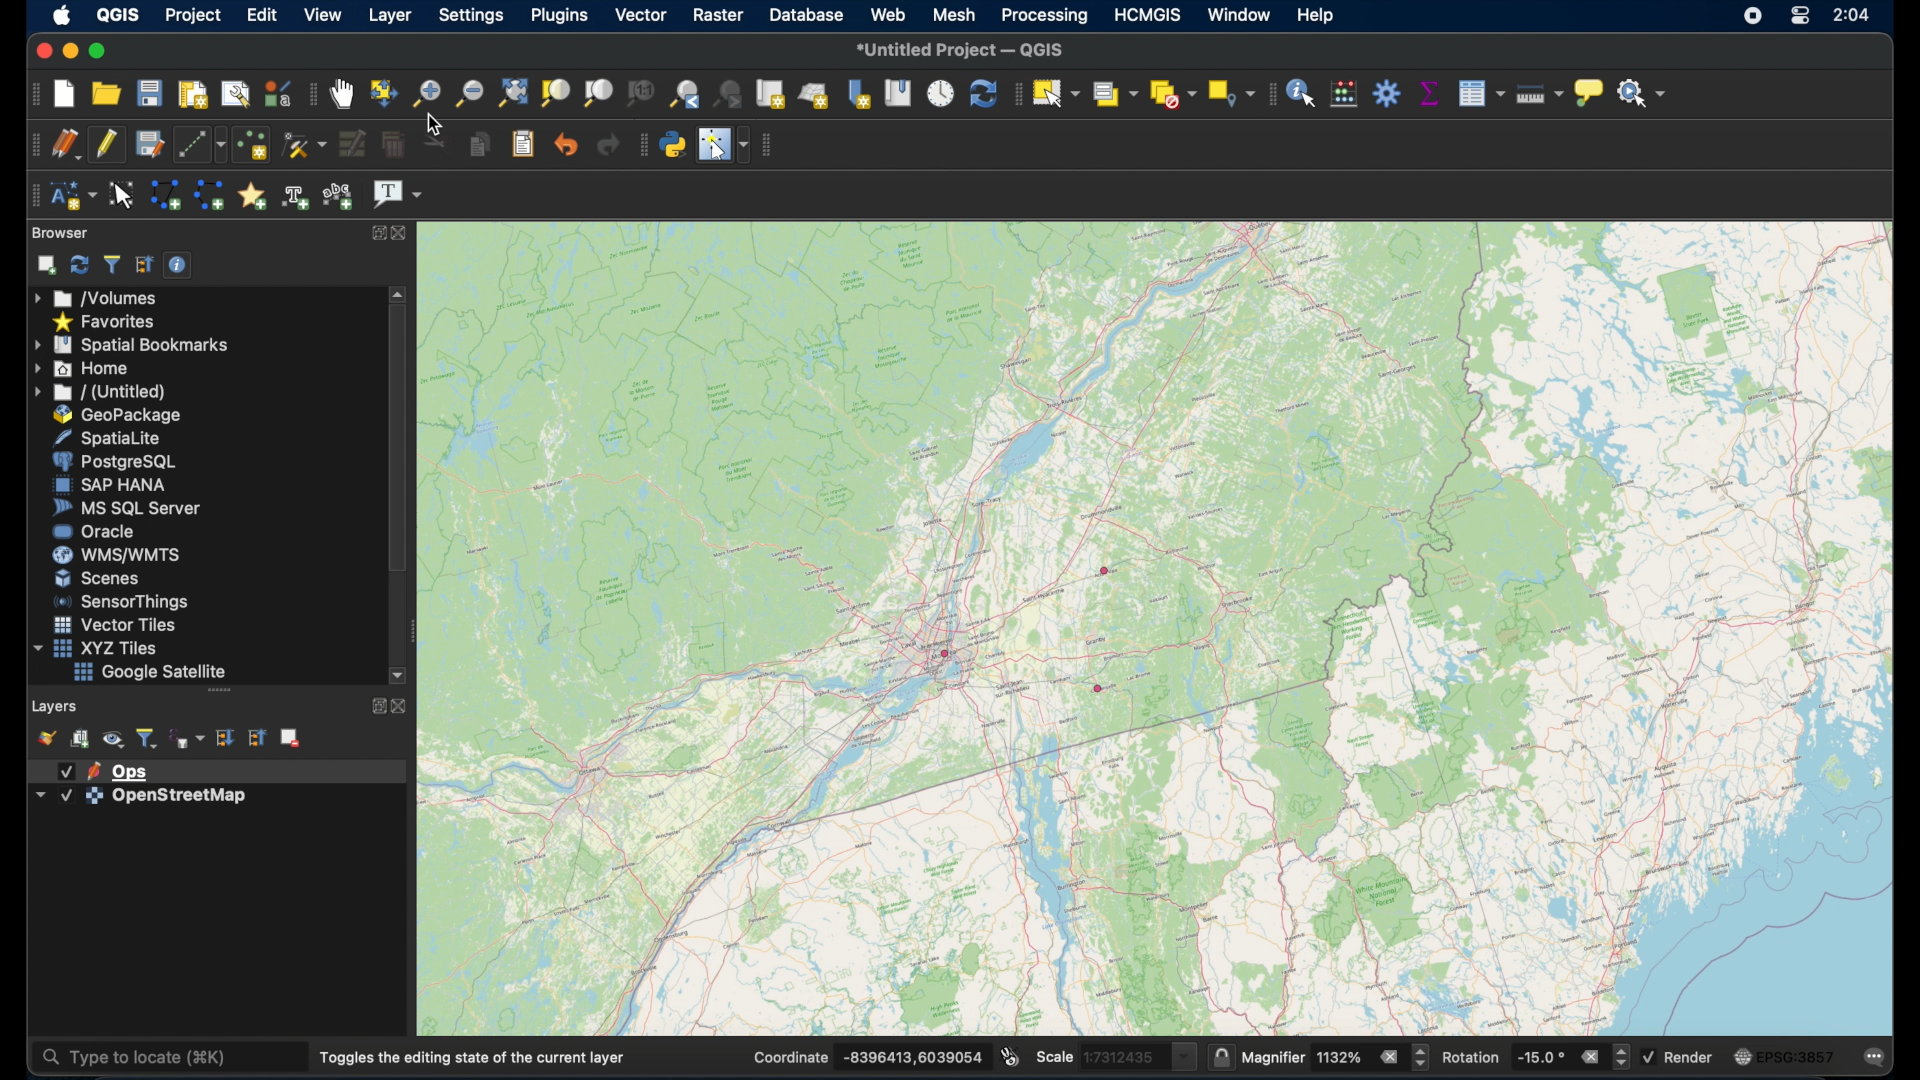 This screenshot has height=1080, width=1920. Describe the element at coordinates (938, 686) in the screenshot. I see `open street map` at that location.